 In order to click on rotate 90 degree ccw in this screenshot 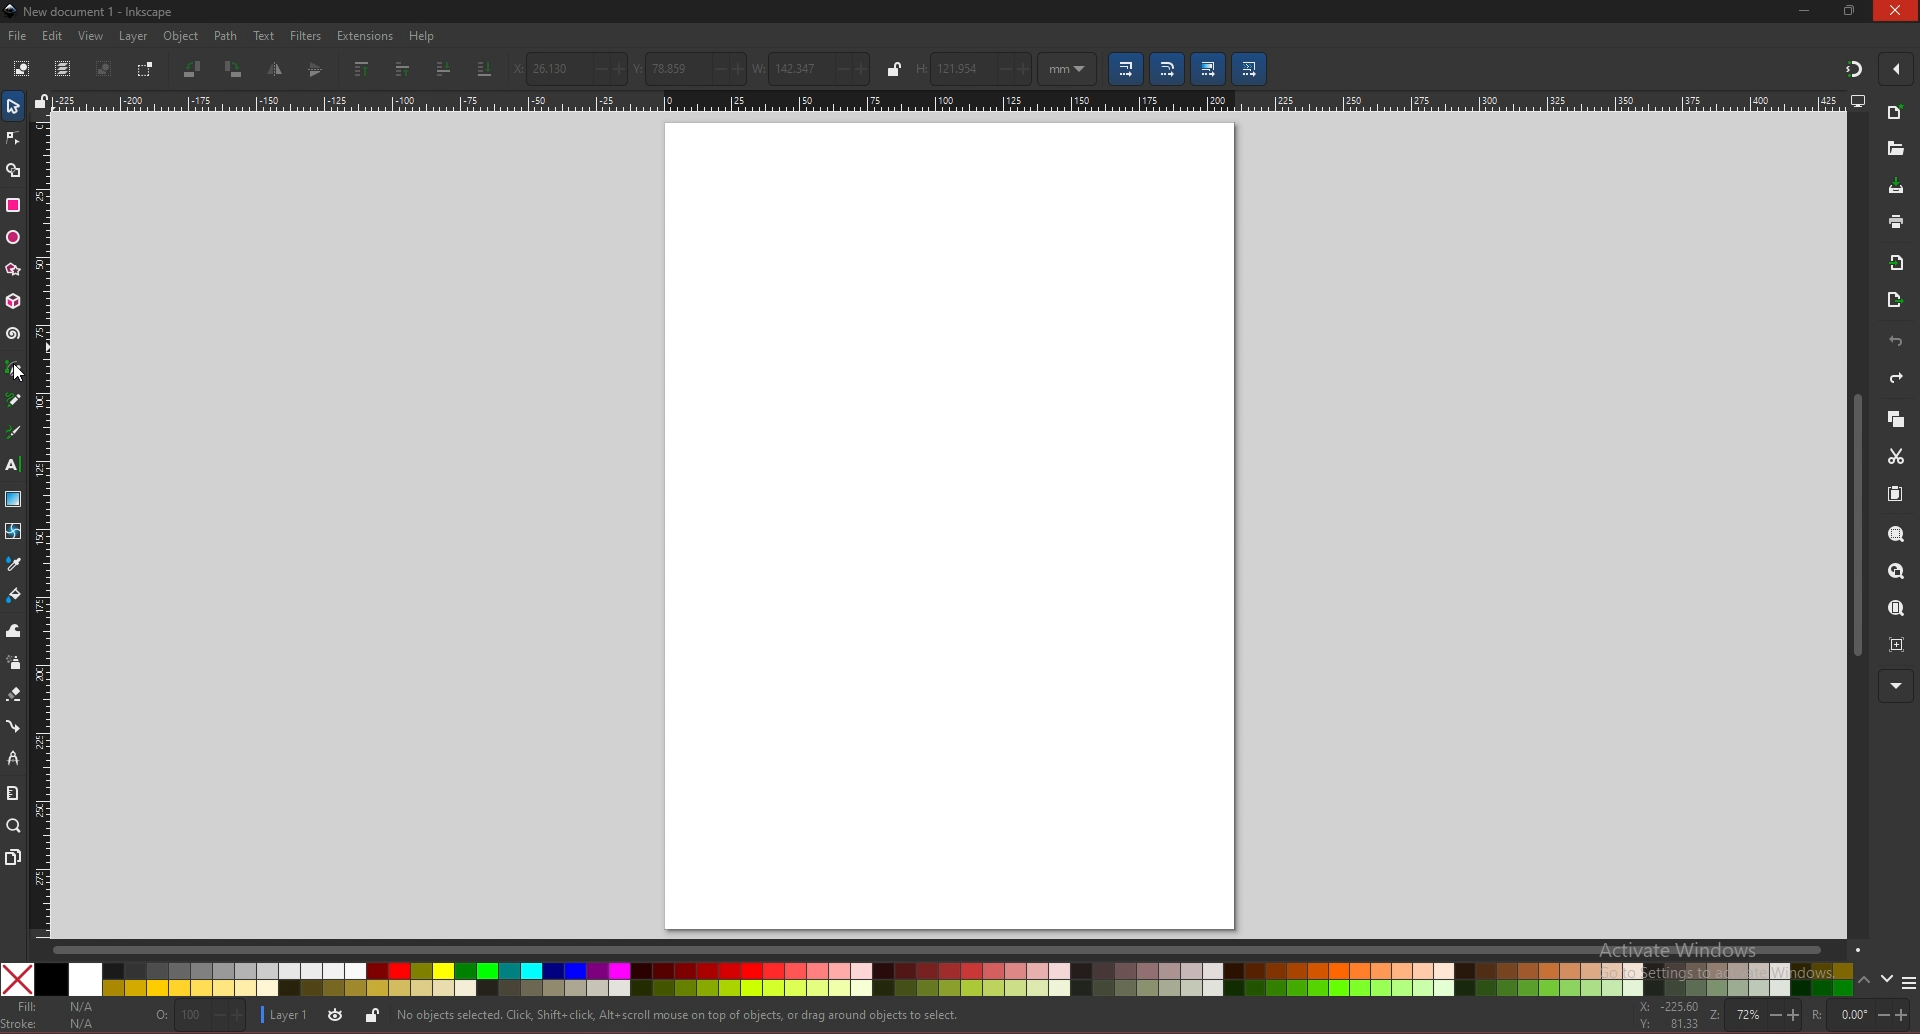, I will do `click(193, 69)`.